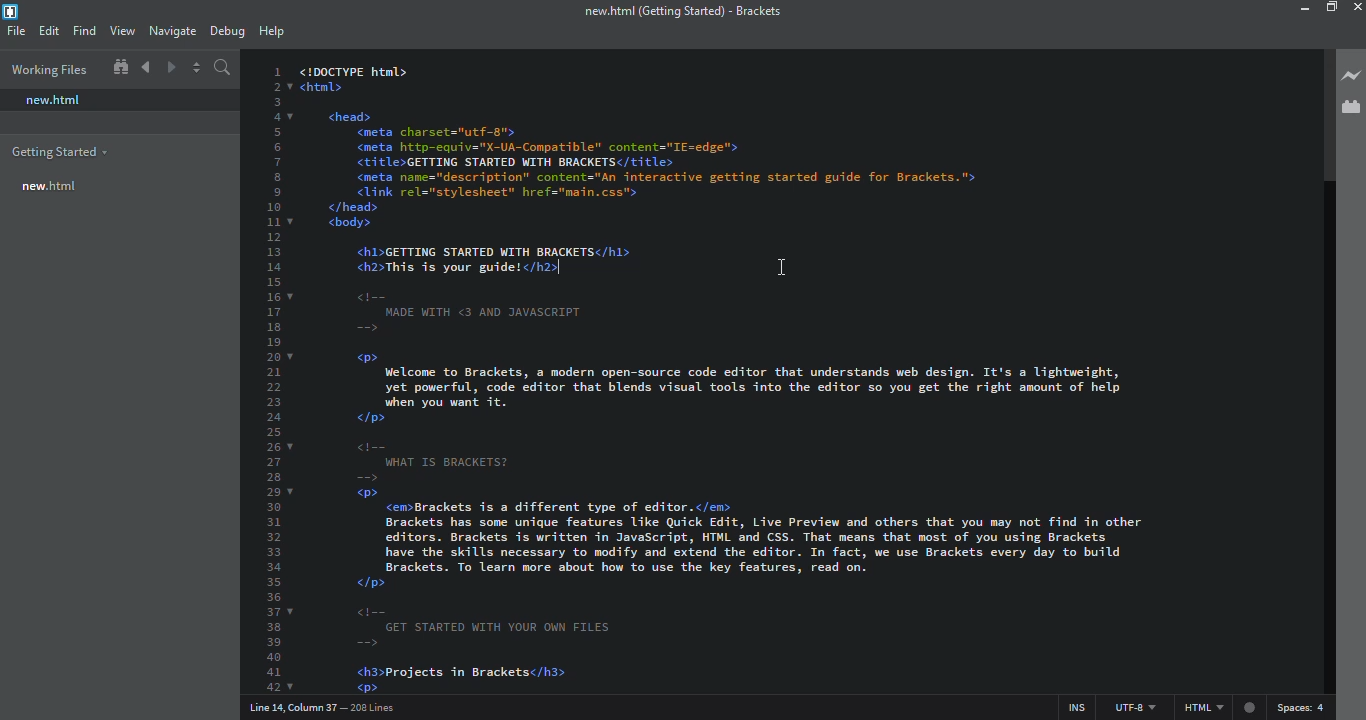 Image resolution: width=1366 pixels, height=720 pixels. I want to click on split editor, so click(195, 67).